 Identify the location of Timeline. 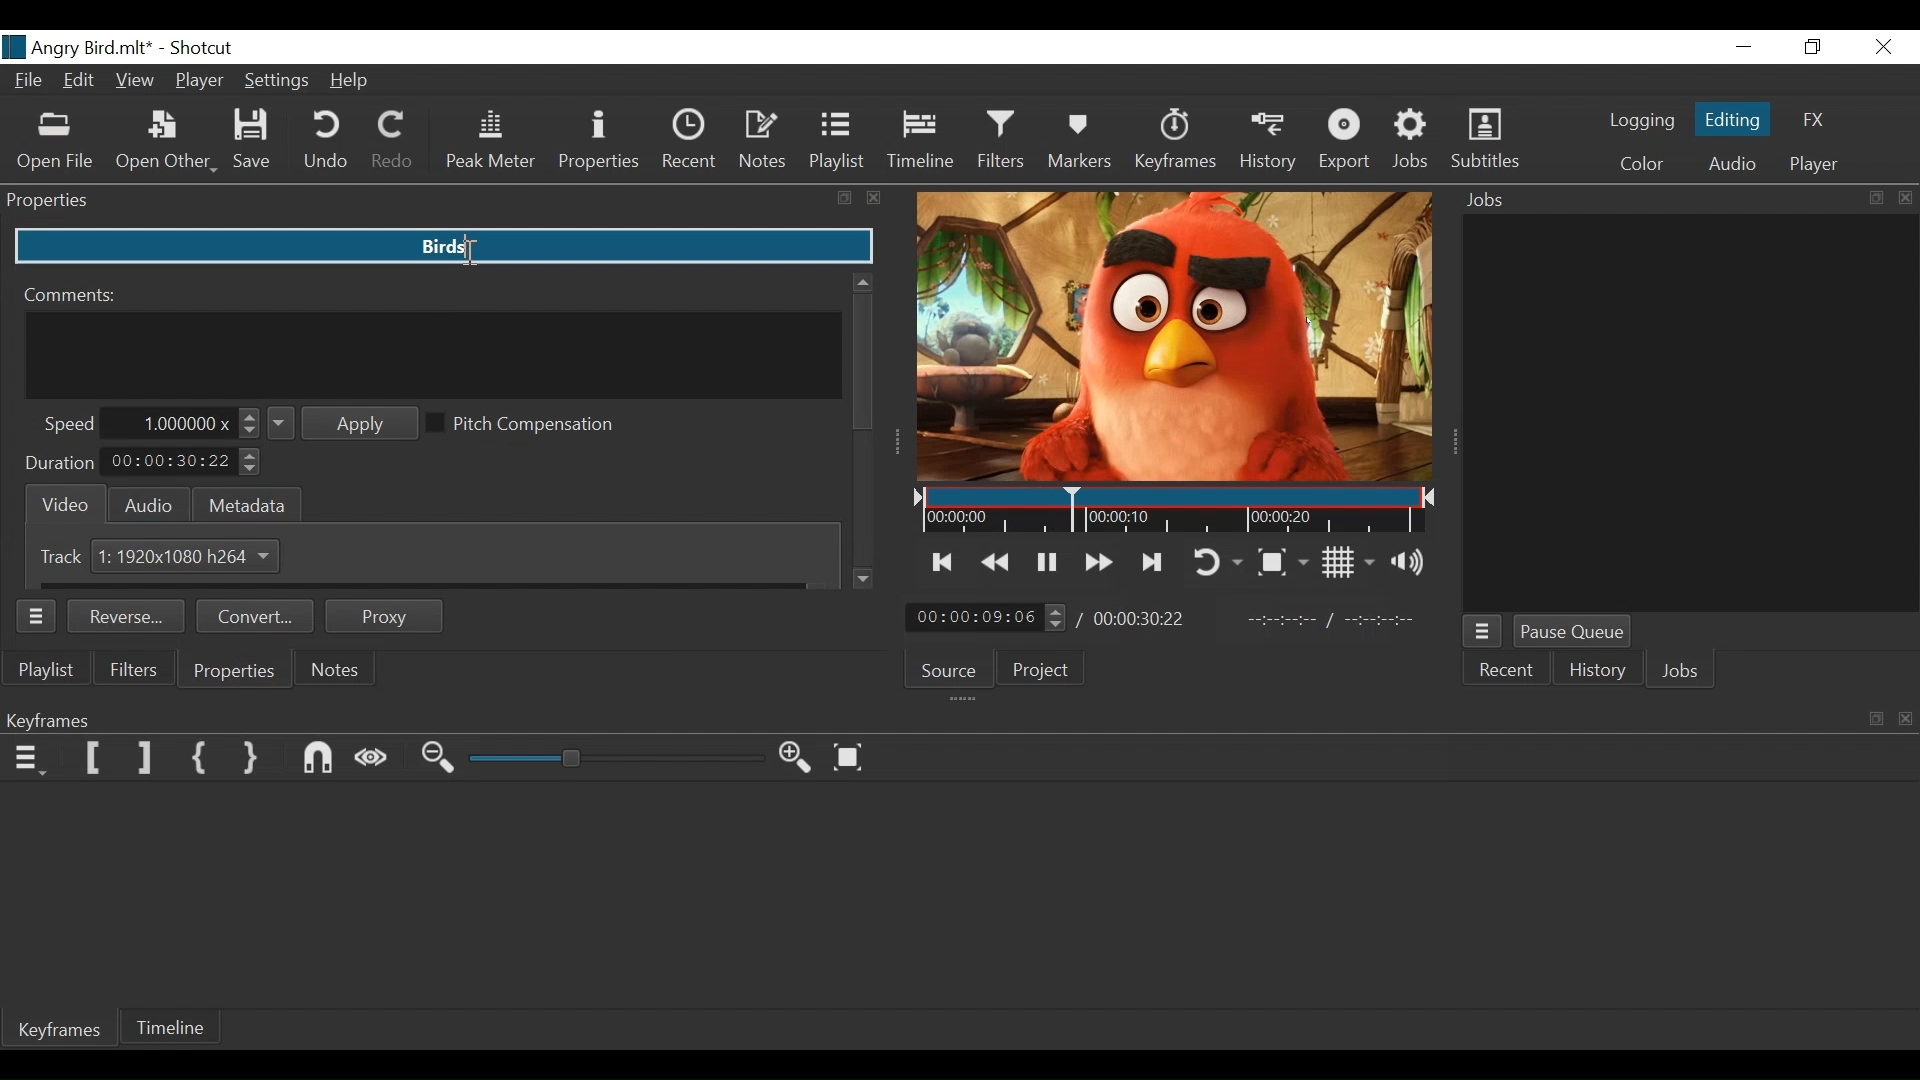
(921, 143).